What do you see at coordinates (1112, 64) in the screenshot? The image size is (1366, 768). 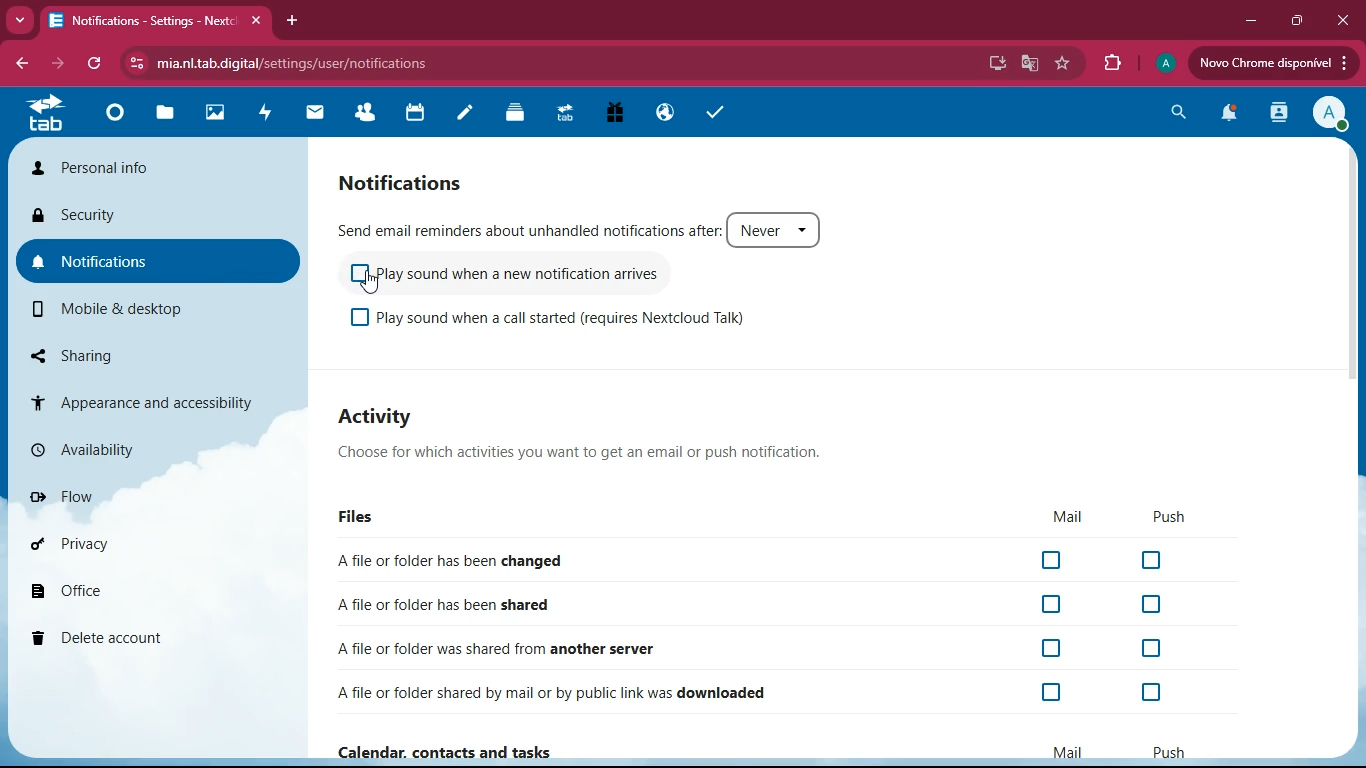 I see `extensions` at bounding box center [1112, 64].